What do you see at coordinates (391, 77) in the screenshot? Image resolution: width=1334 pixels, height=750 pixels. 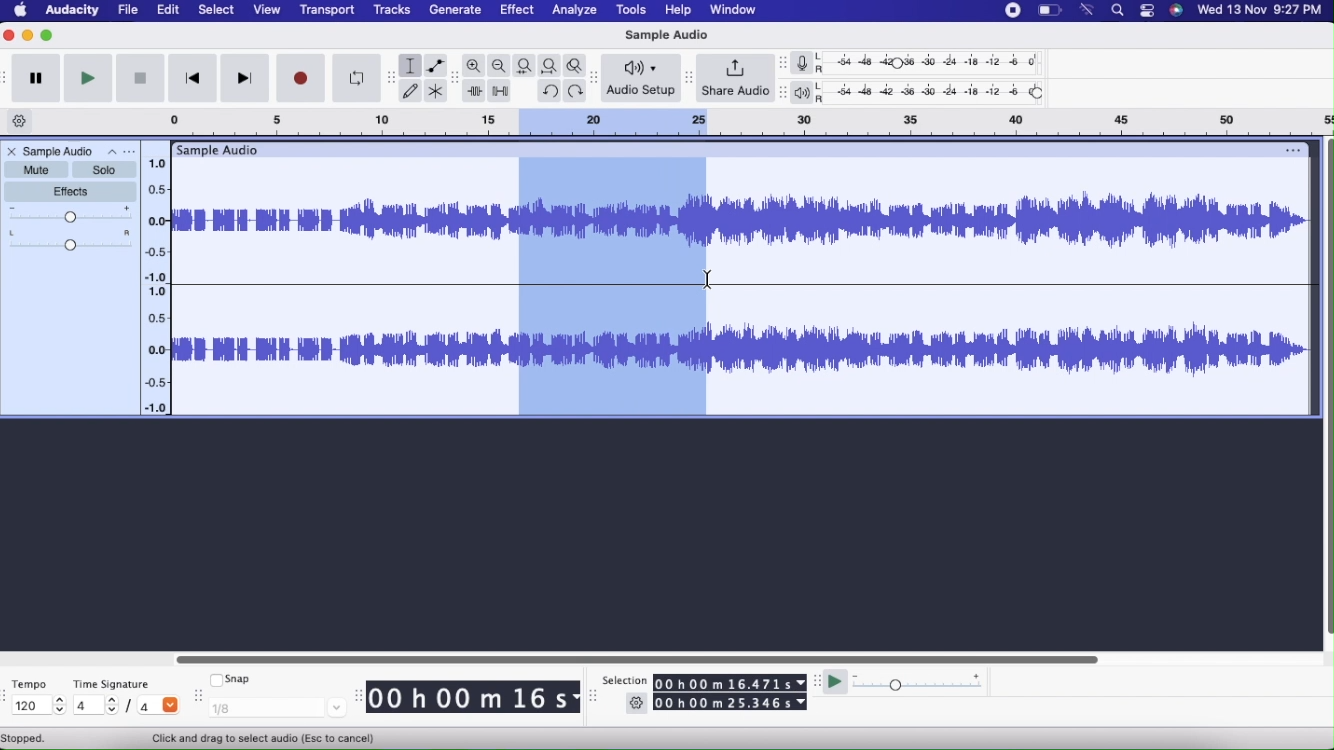 I see `move toolbar` at bounding box center [391, 77].